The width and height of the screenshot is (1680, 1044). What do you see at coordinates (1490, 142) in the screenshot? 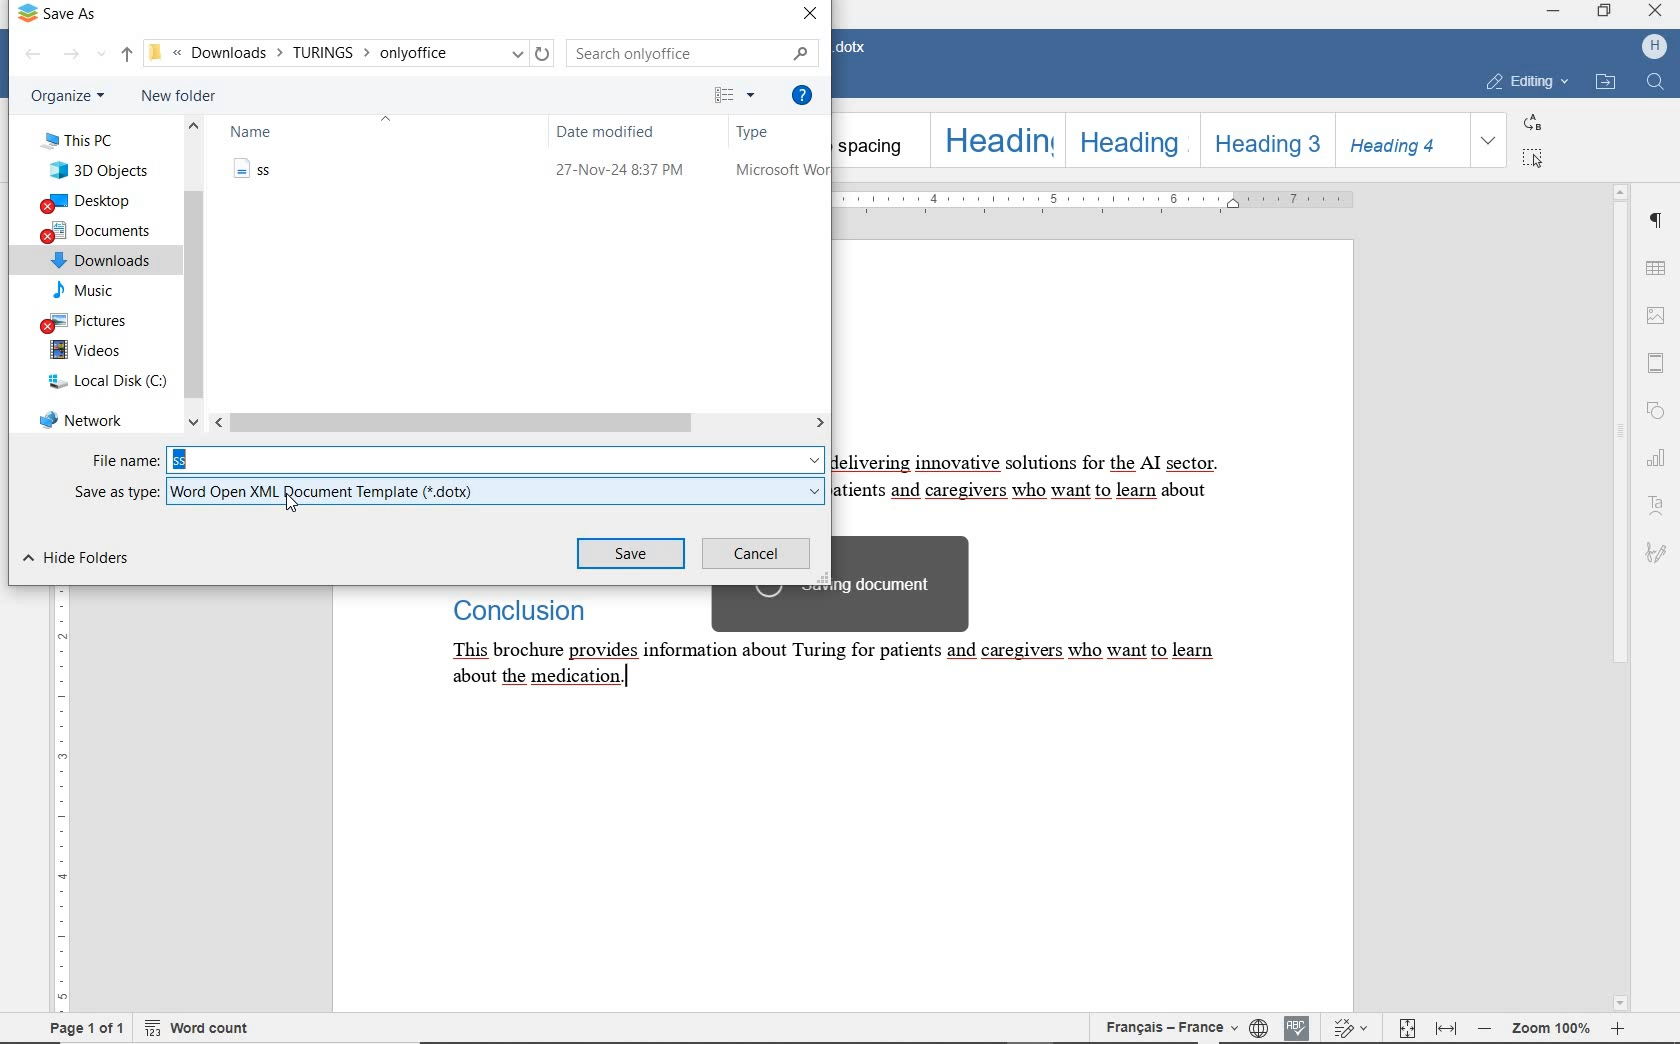
I see `EXPAND` at bounding box center [1490, 142].